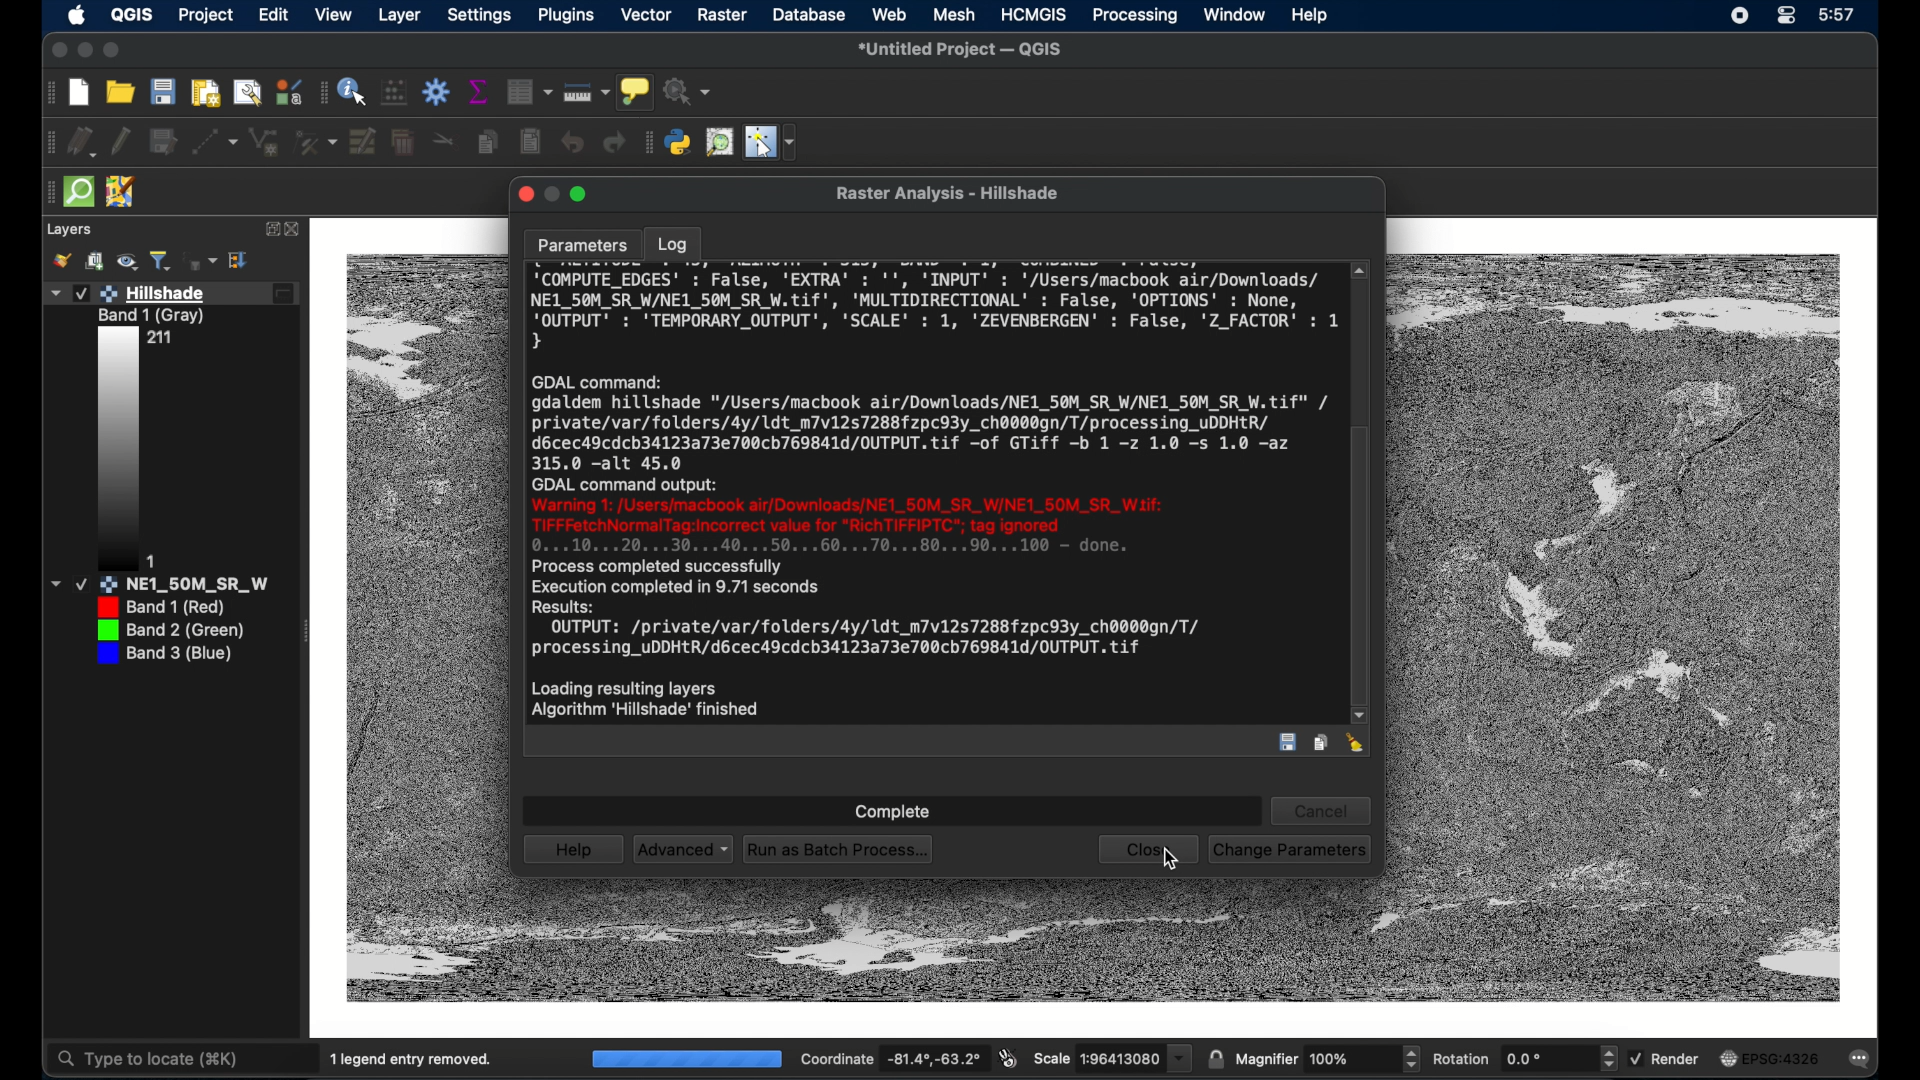 This screenshot has height=1080, width=1920. What do you see at coordinates (1235, 16) in the screenshot?
I see `window` at bounding box center [1235, 16].